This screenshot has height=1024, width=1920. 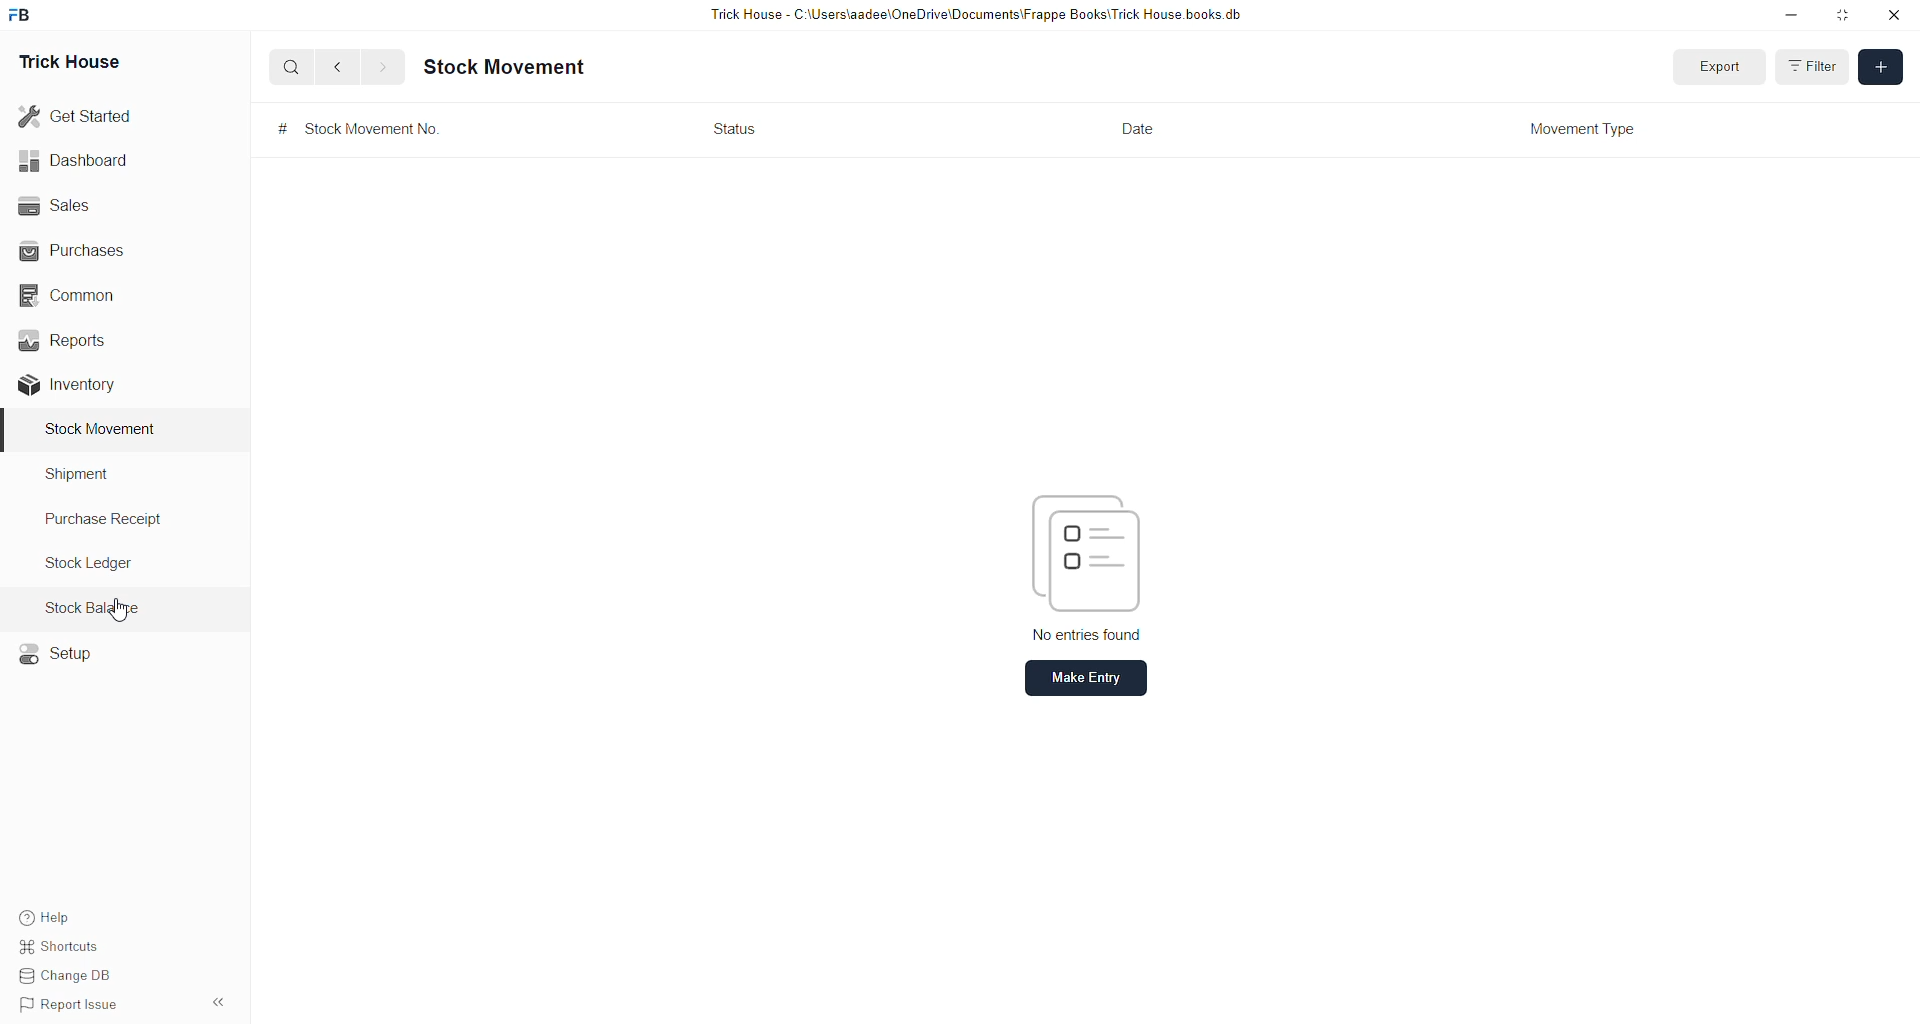 I want to click on Sales, so click(x=58, y=211).